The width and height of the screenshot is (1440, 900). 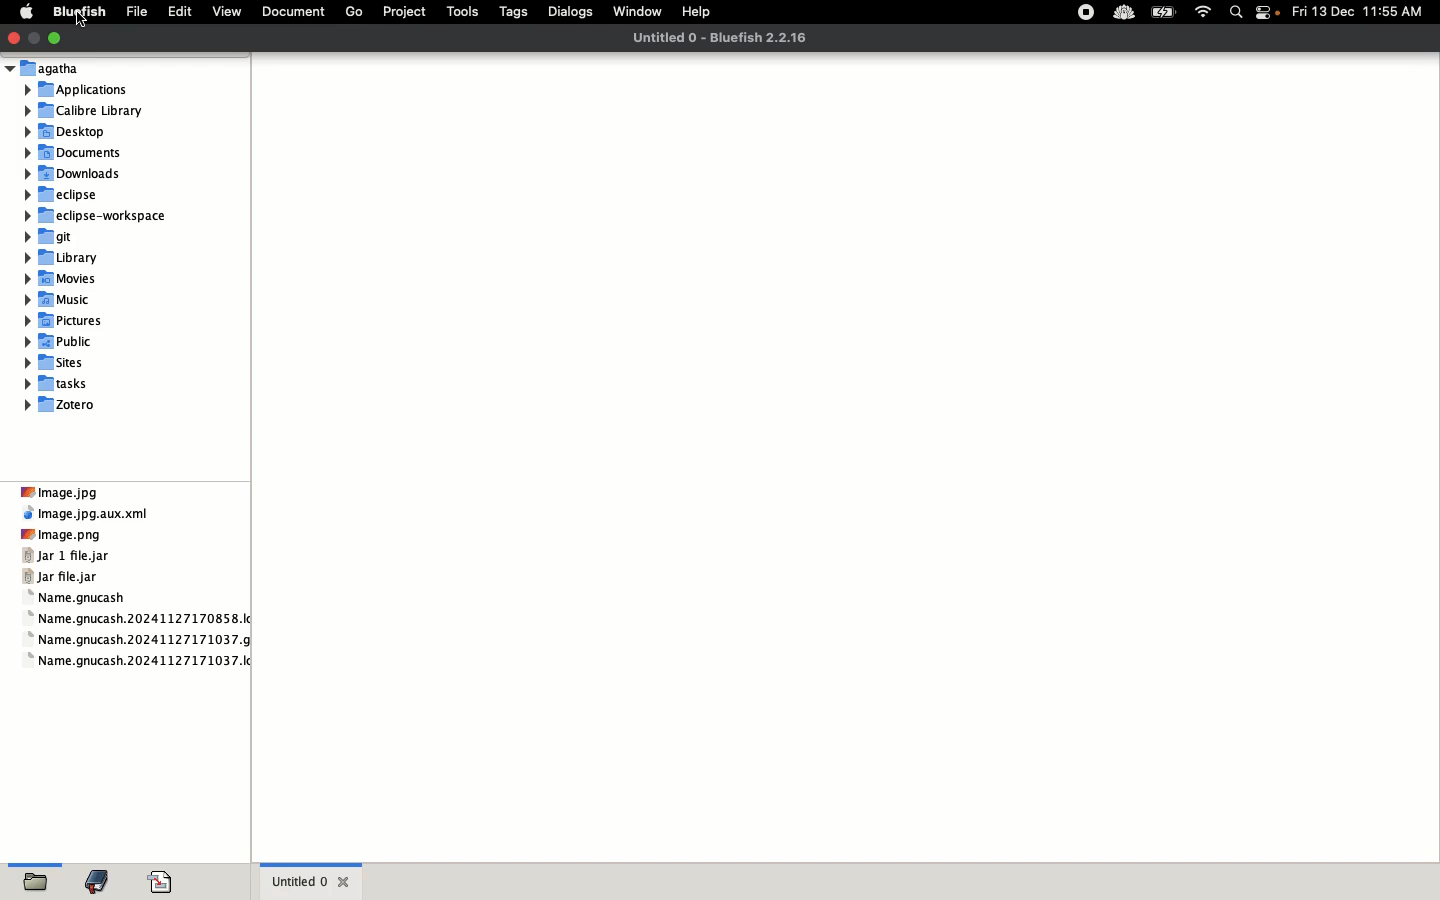 What do you see at coordinates (78, 153) in the screenshot?
I see `documents` at bounding box center [78, 153].